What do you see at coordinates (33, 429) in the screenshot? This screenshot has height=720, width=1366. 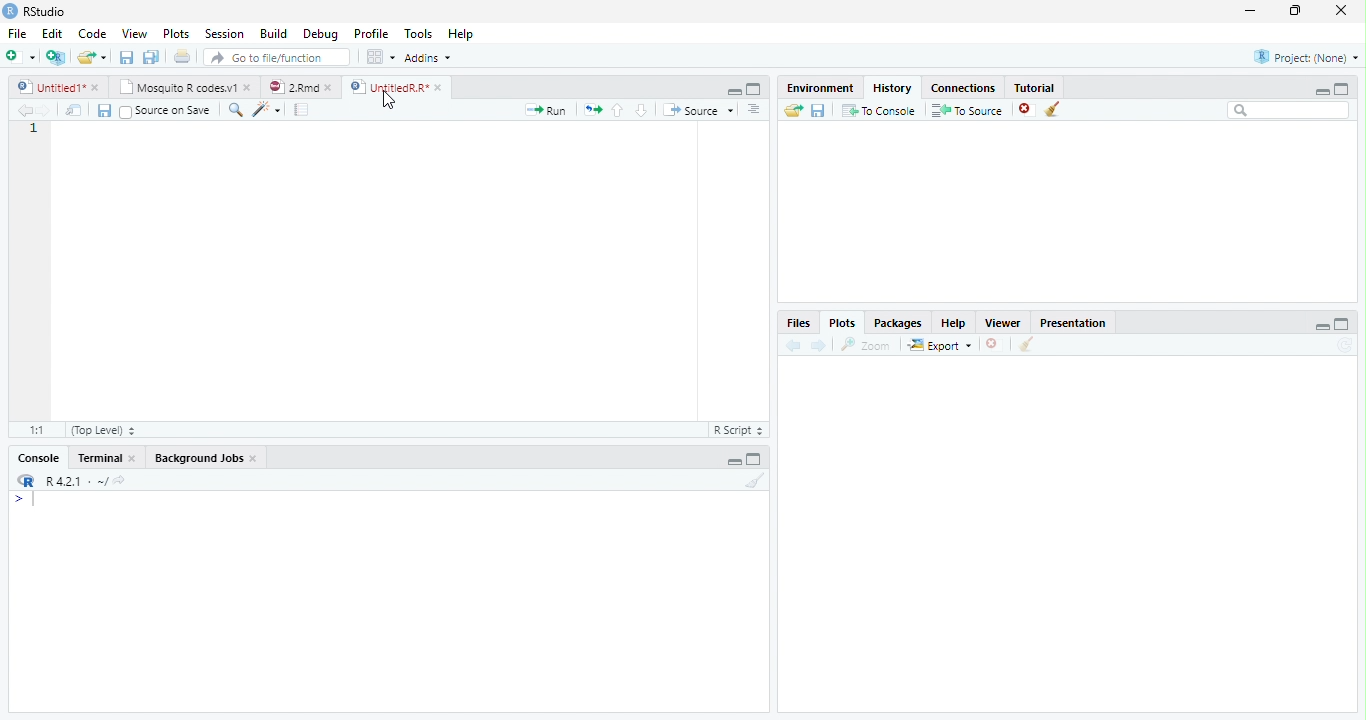 I see `1:1` at bounding box center [33, 429].